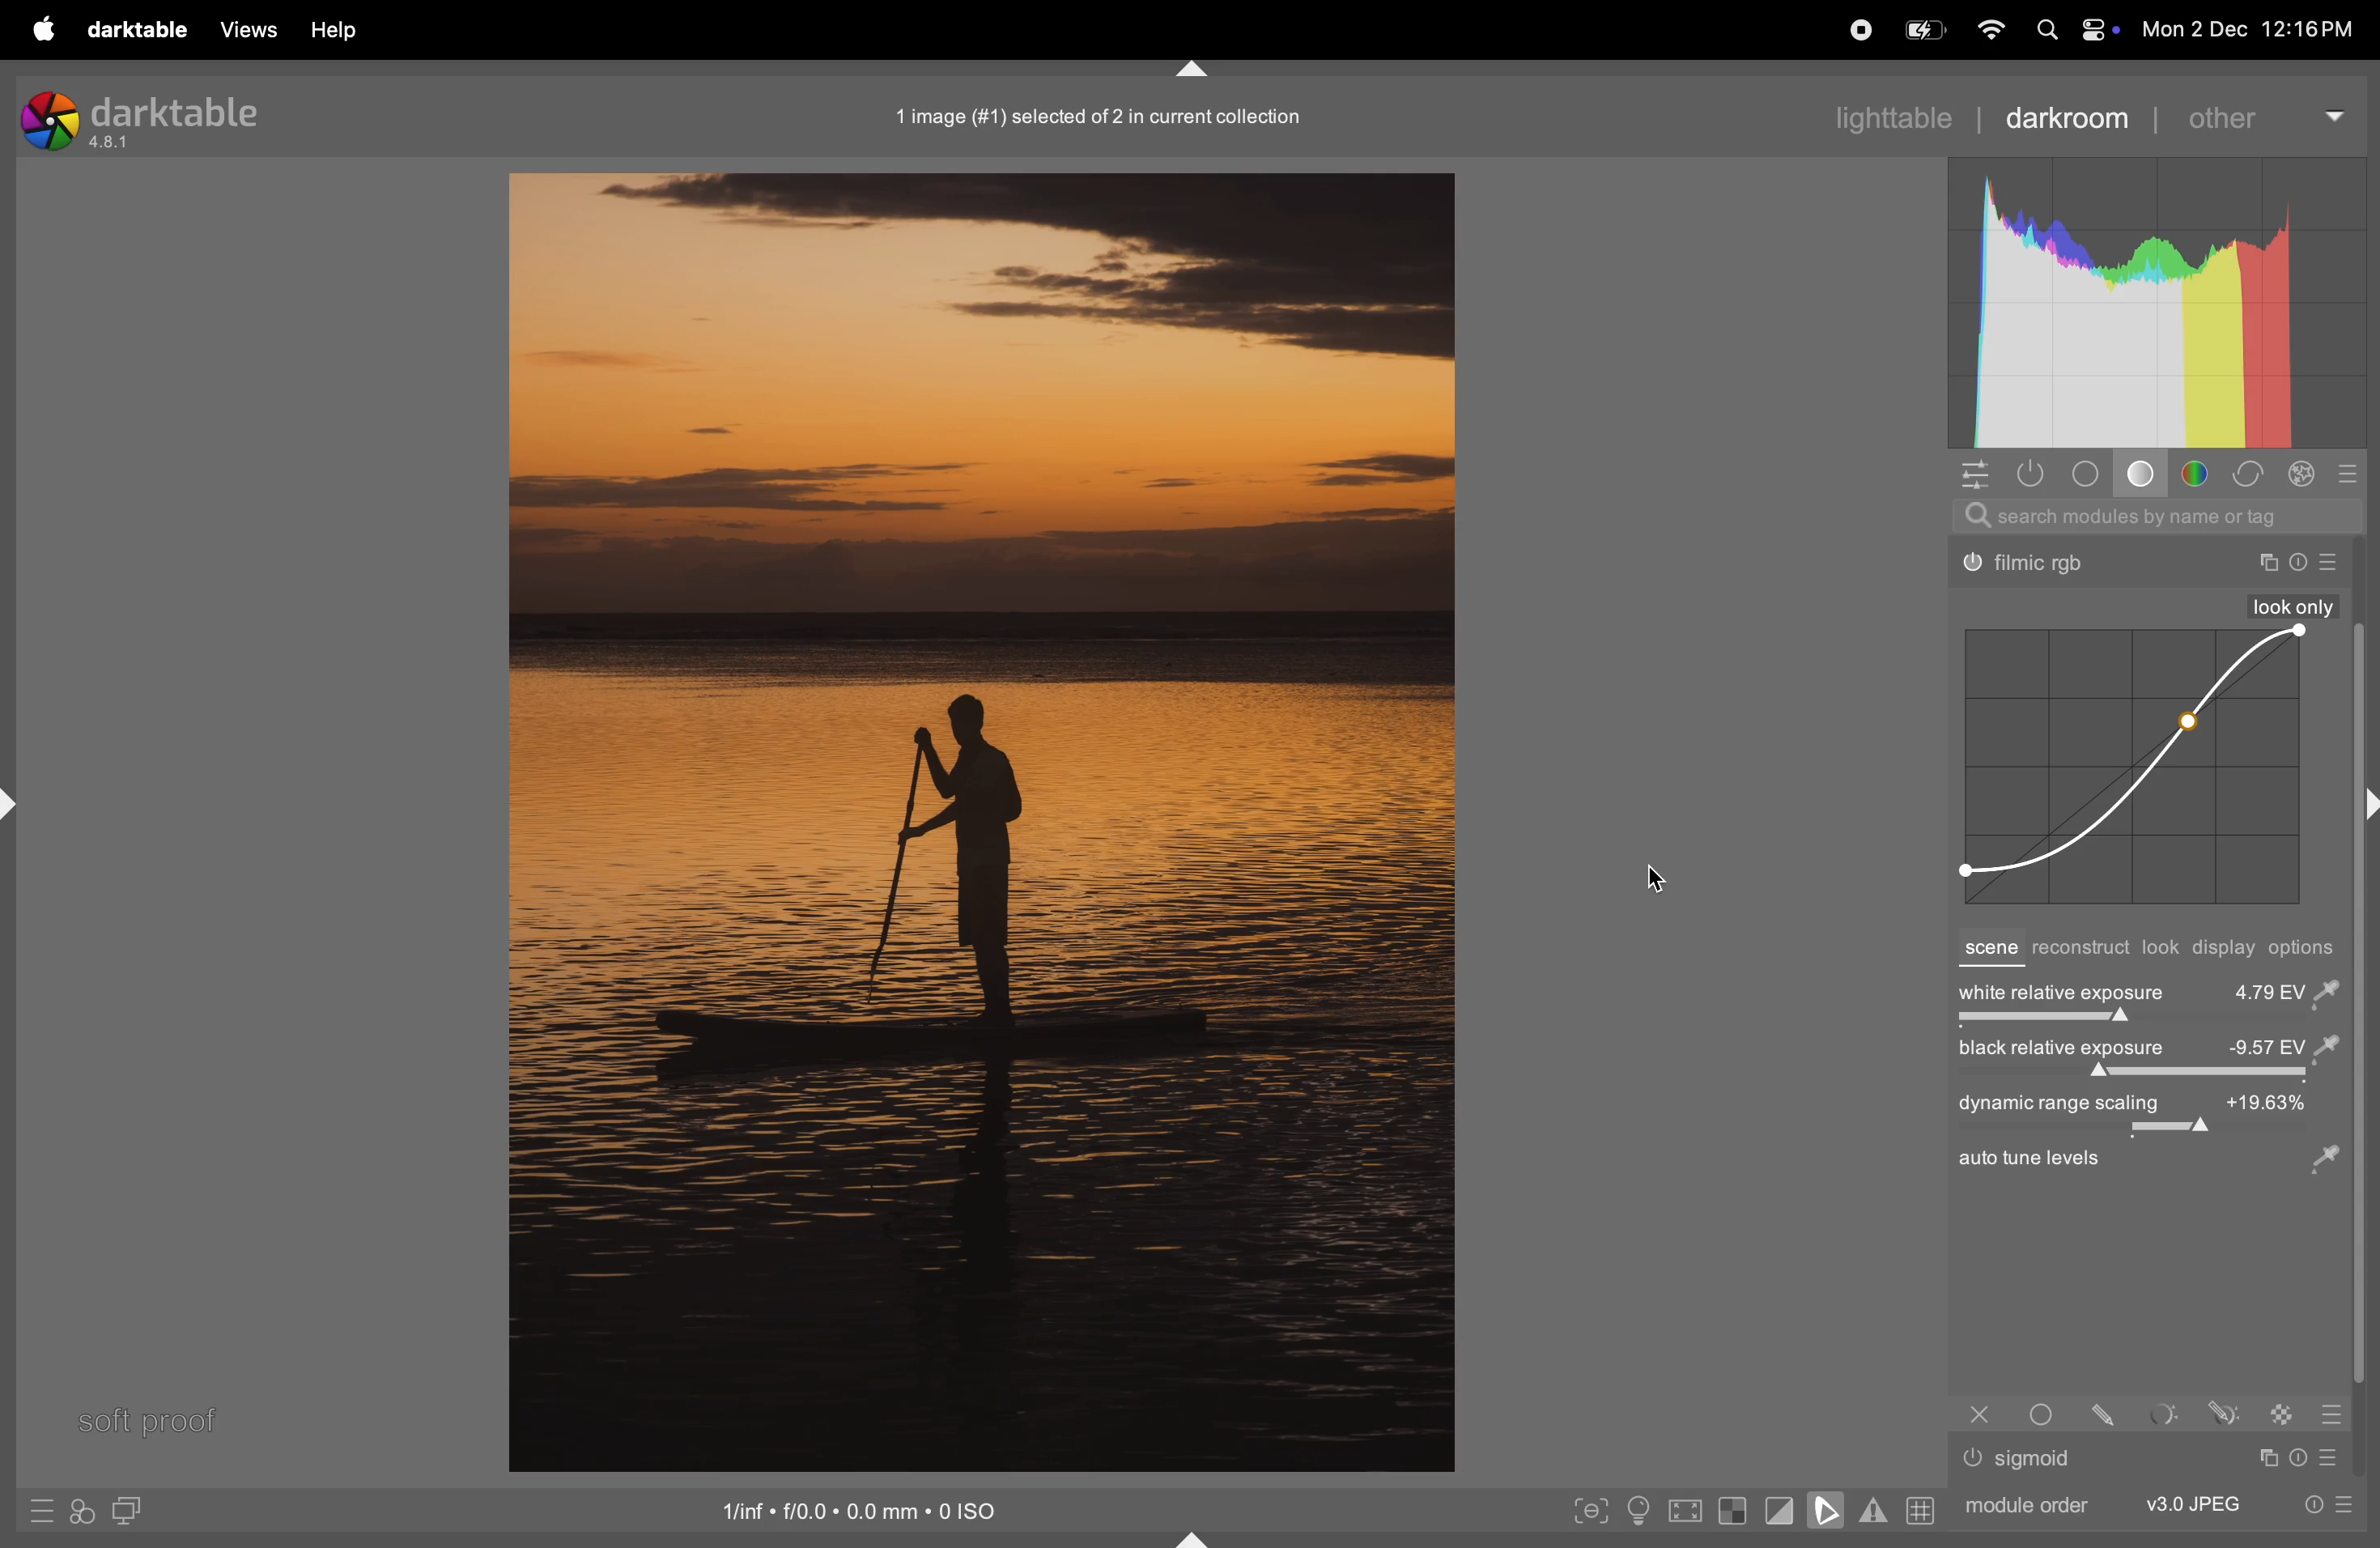 This screenshot has height=1548, width=2380. I want to click on correct , so click(2248, 475).